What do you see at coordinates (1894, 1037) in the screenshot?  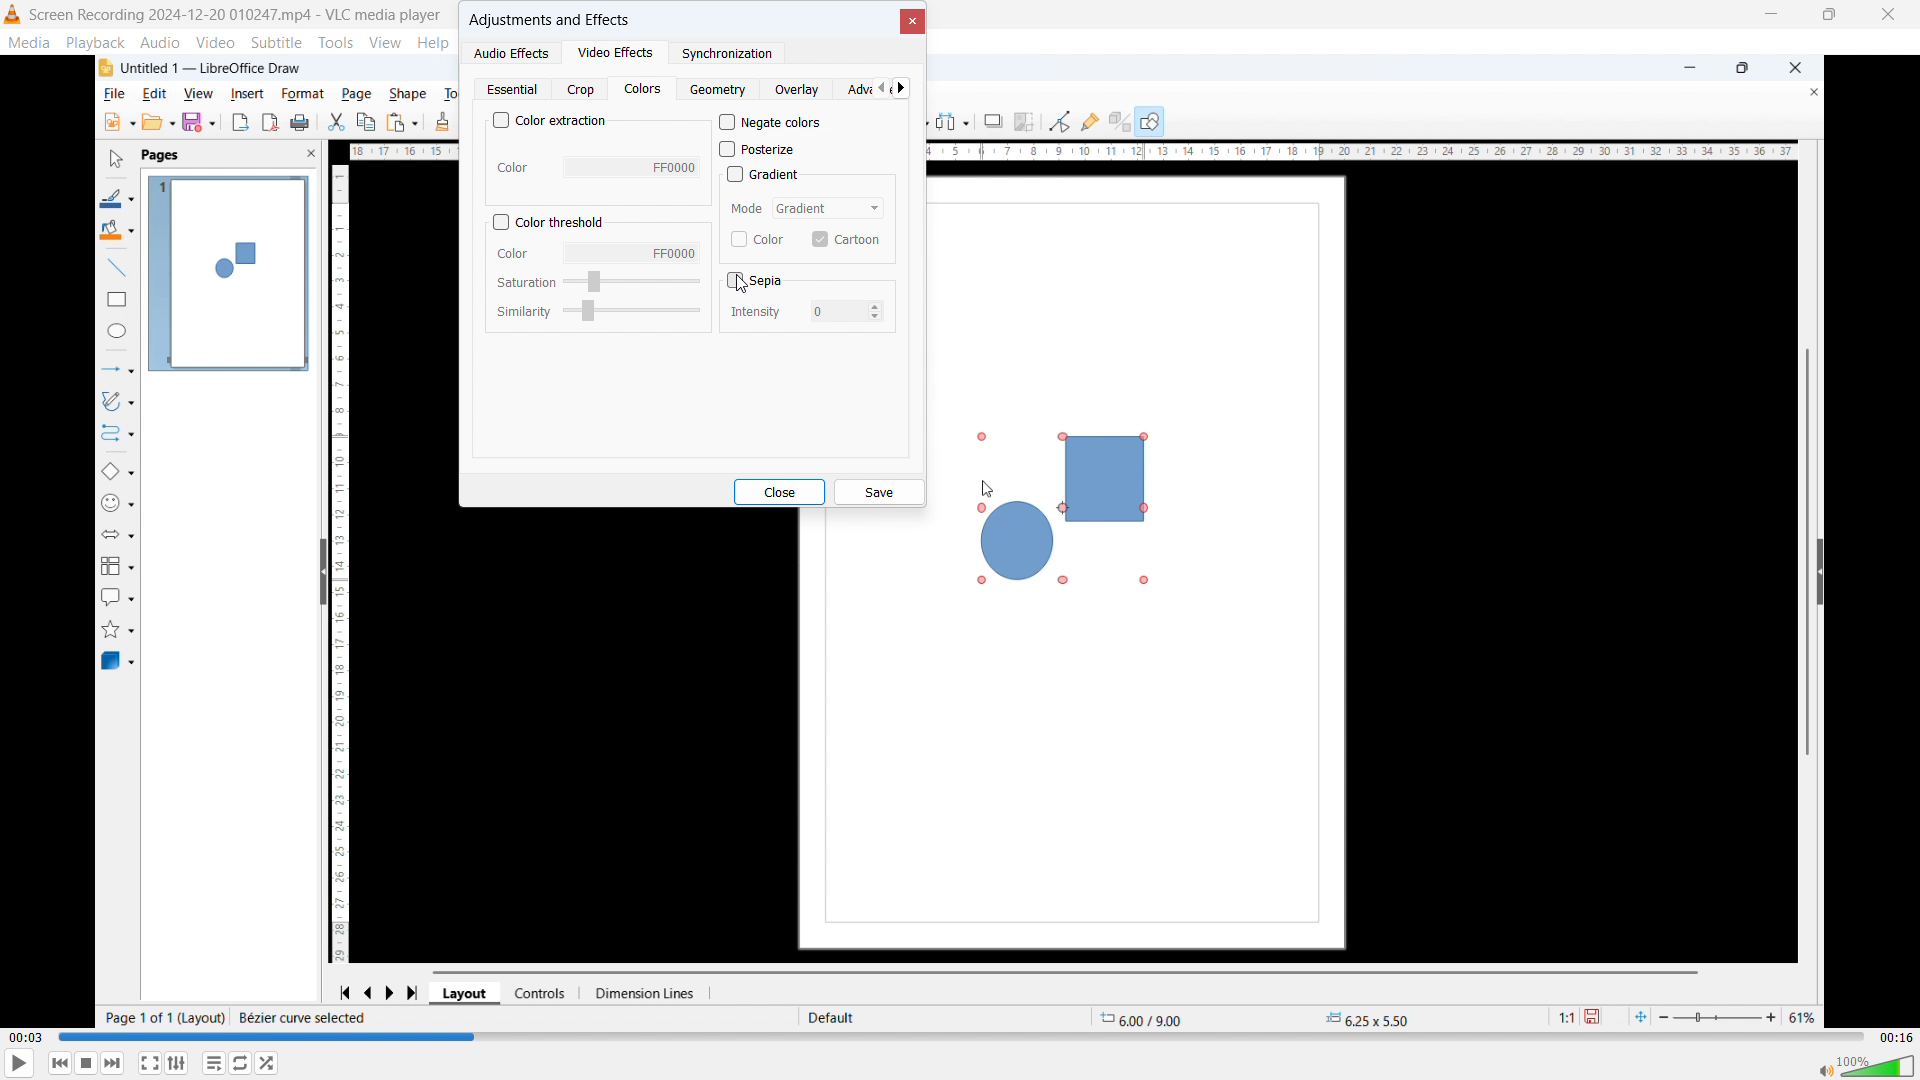 I see `Video duration ` at bounding box center [1894, 1037].